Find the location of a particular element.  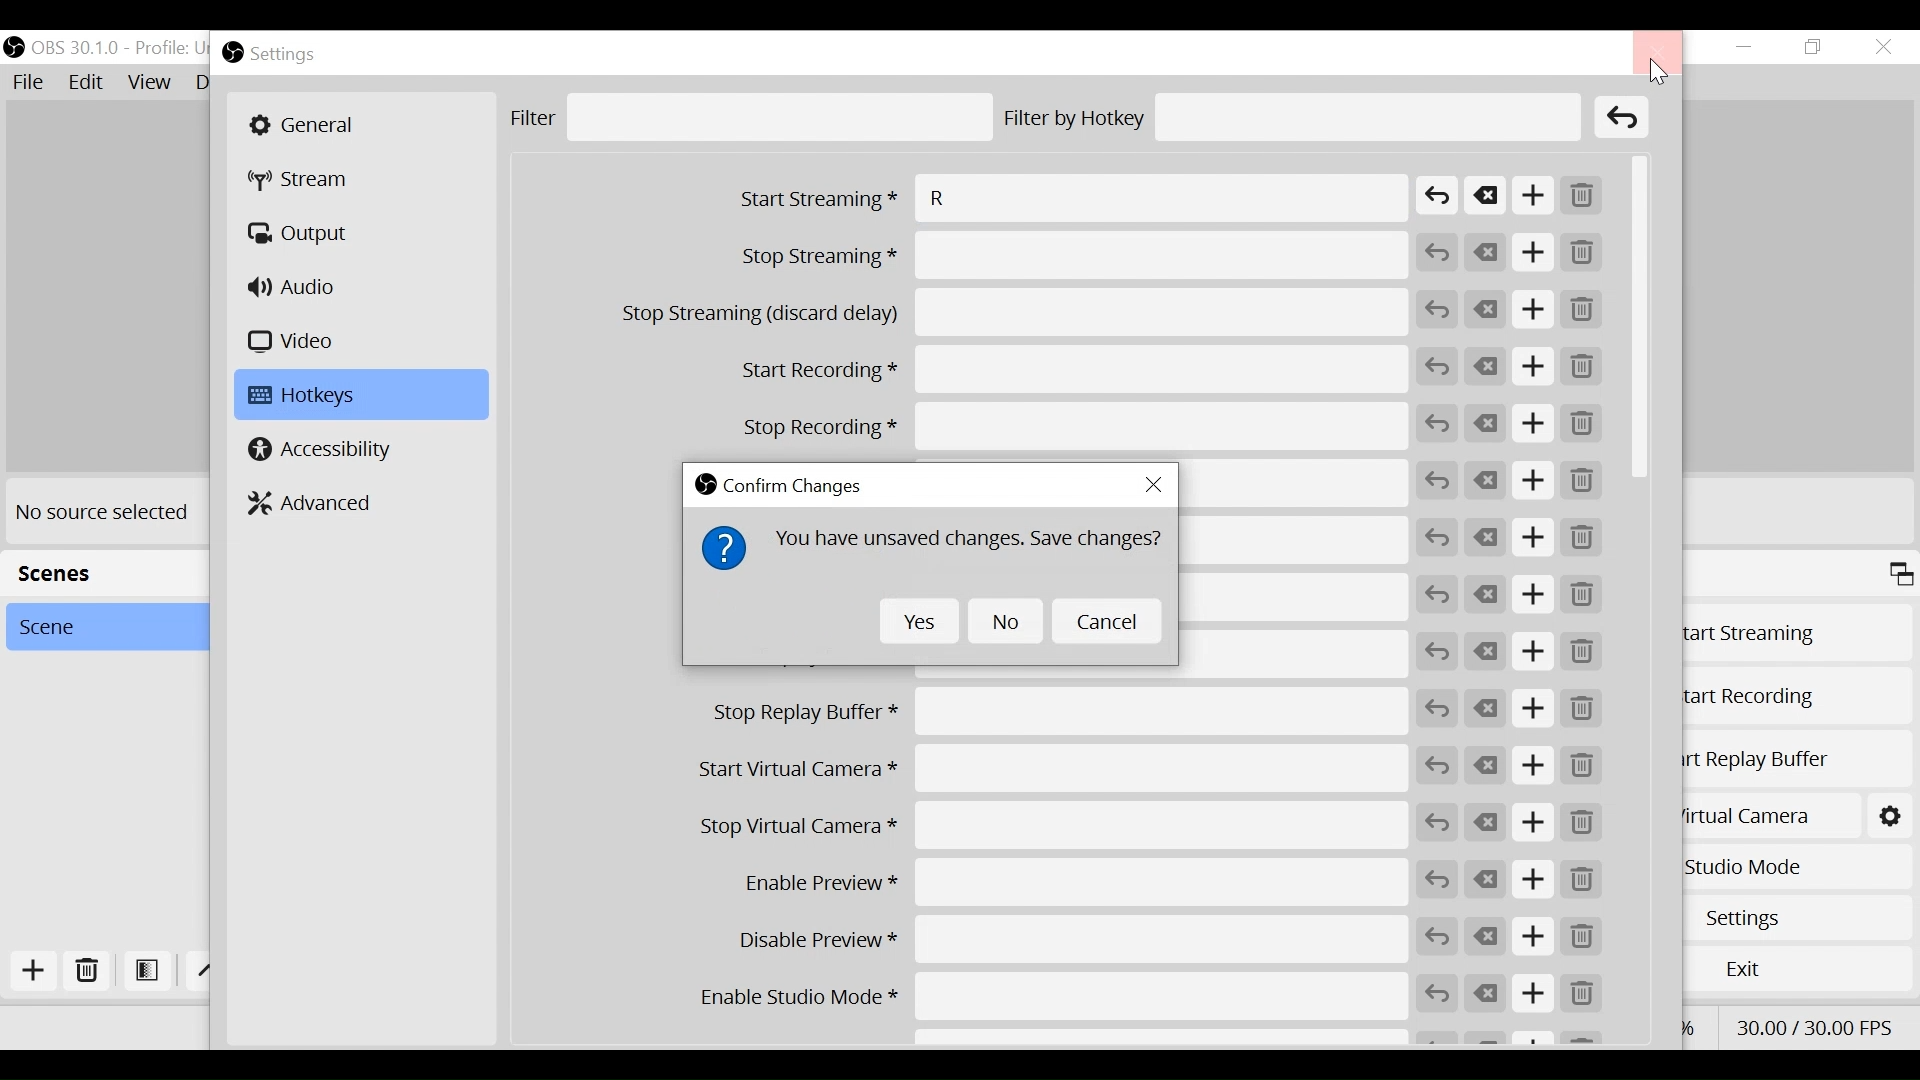

Add is located at coordinates (1534, 994).